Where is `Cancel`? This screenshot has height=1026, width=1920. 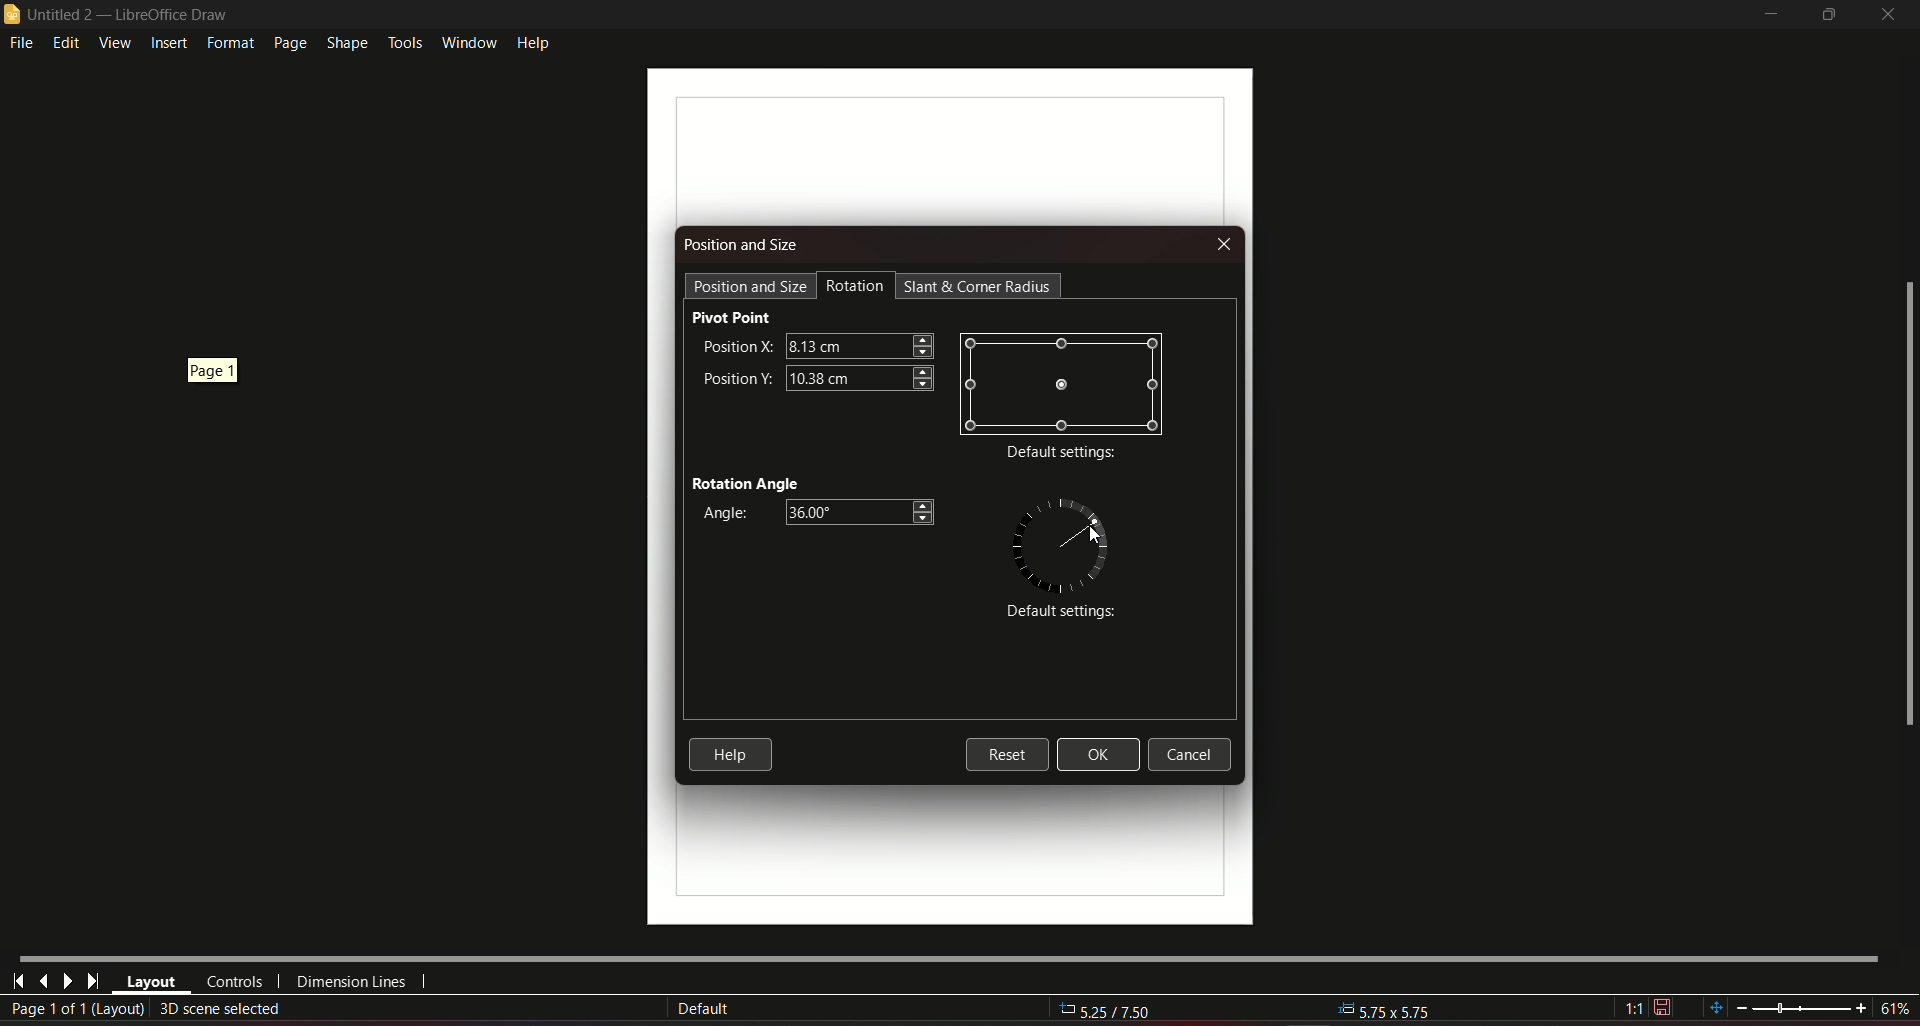
Cancel is located at coordinates (1195, 755).